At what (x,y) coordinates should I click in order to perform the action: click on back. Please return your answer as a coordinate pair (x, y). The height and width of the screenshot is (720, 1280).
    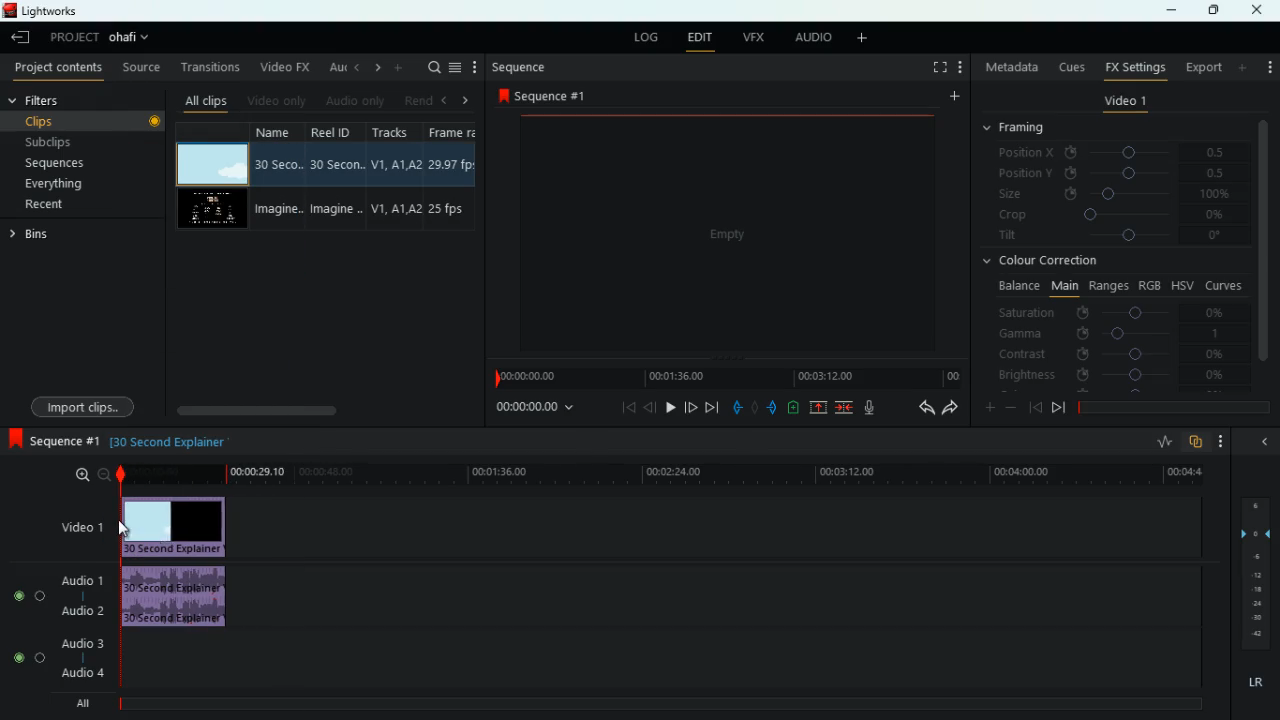
    Looking at the image, I should click on (919, 408).